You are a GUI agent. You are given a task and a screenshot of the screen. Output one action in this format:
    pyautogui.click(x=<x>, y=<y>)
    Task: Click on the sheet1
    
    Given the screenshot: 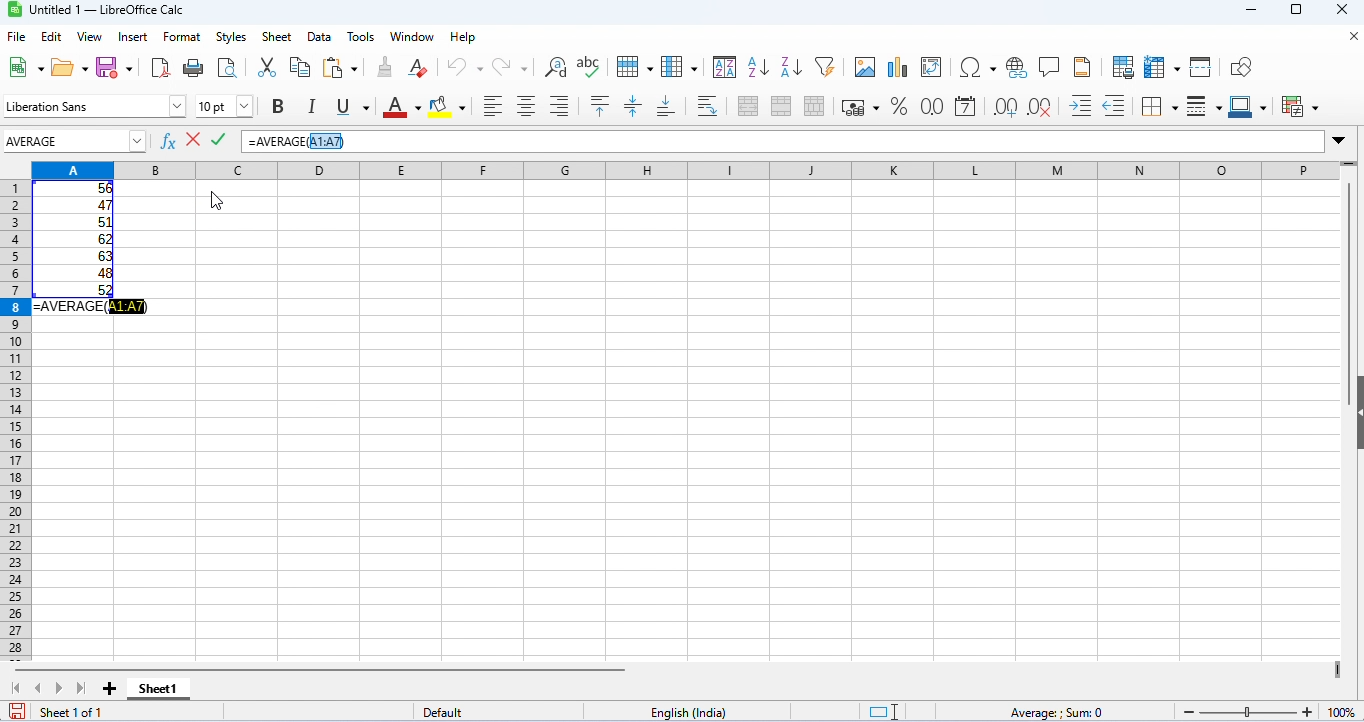 What is the action you would take?
    pyautogui.click(x=157, y=689)
    